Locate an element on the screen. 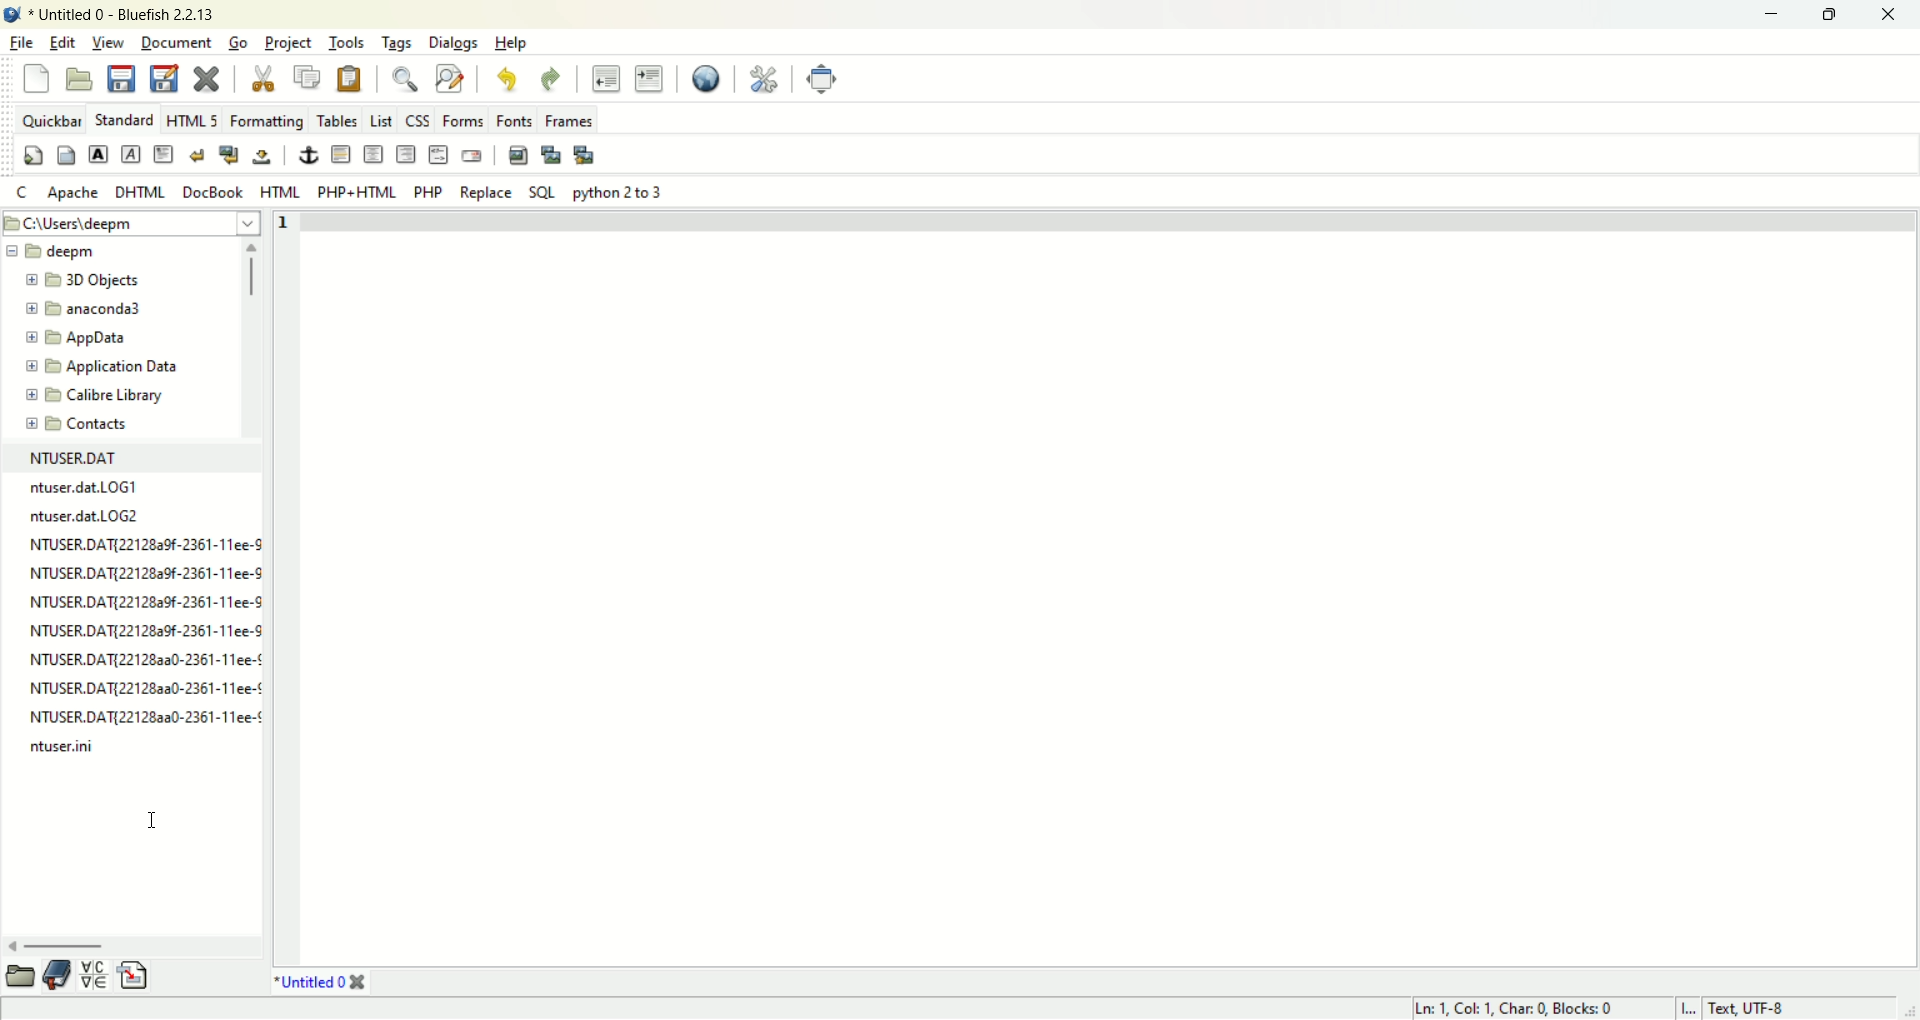  break and clear is located at coordinates (230, 152).